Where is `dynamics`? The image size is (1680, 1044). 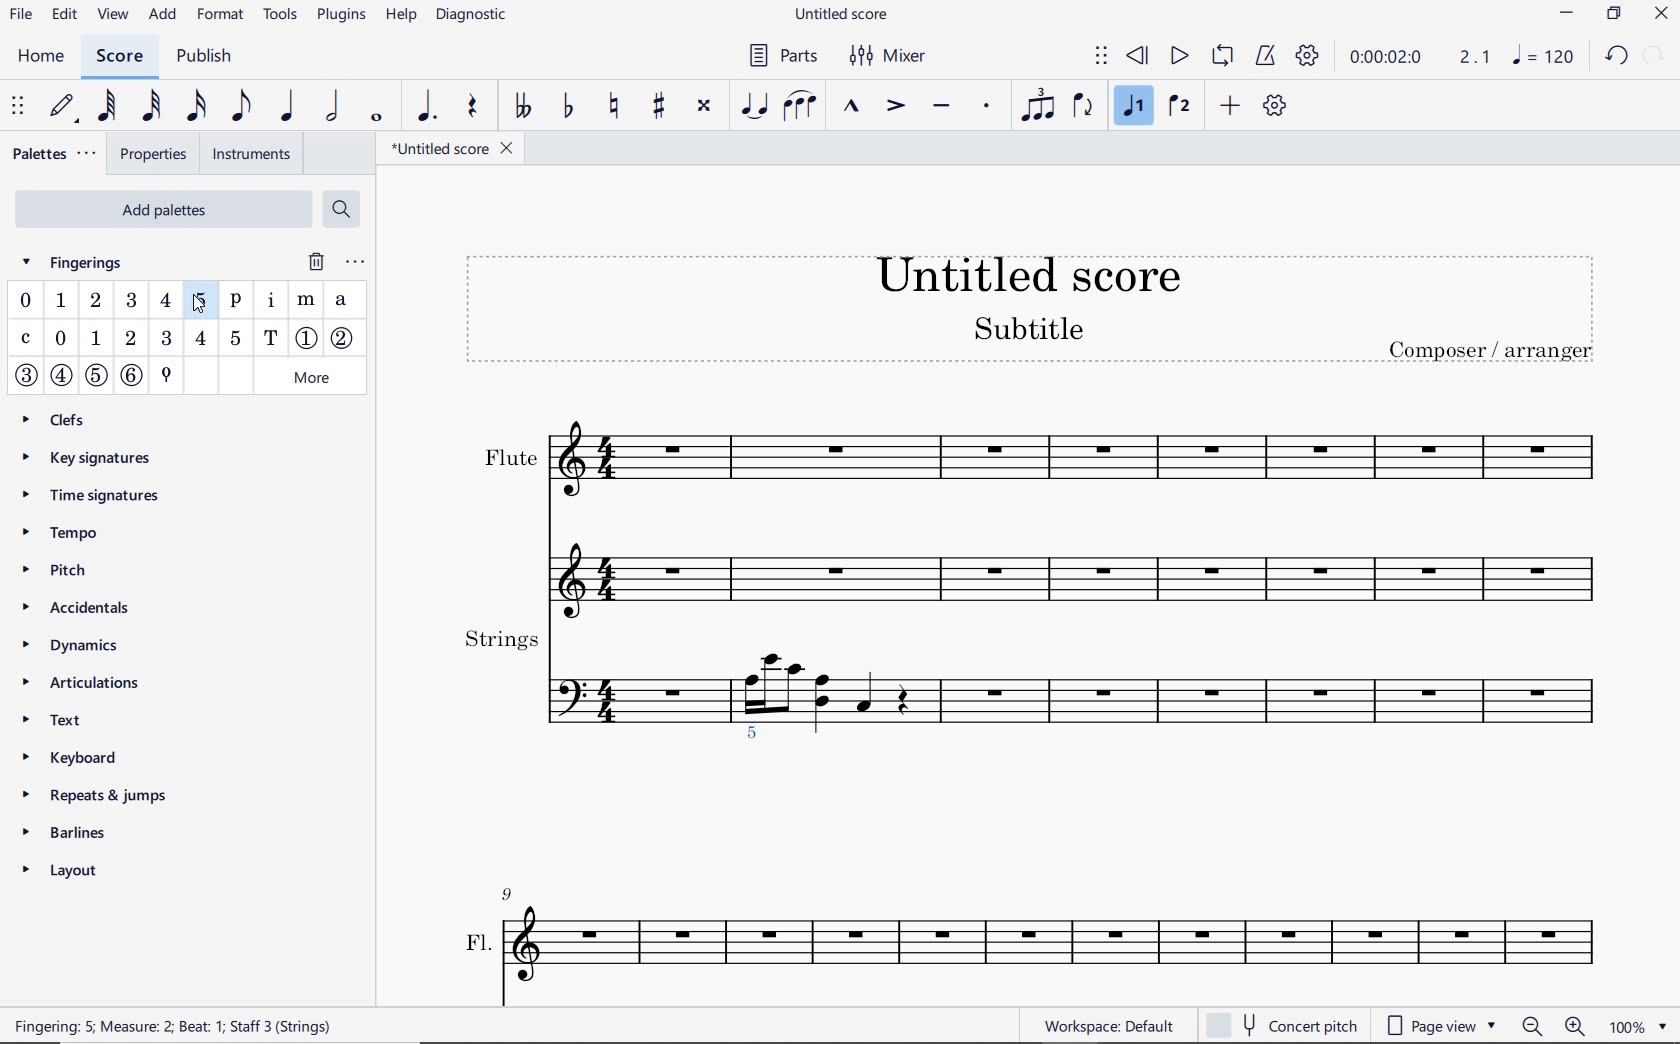 dynamics is located at coordinates (84, 646).